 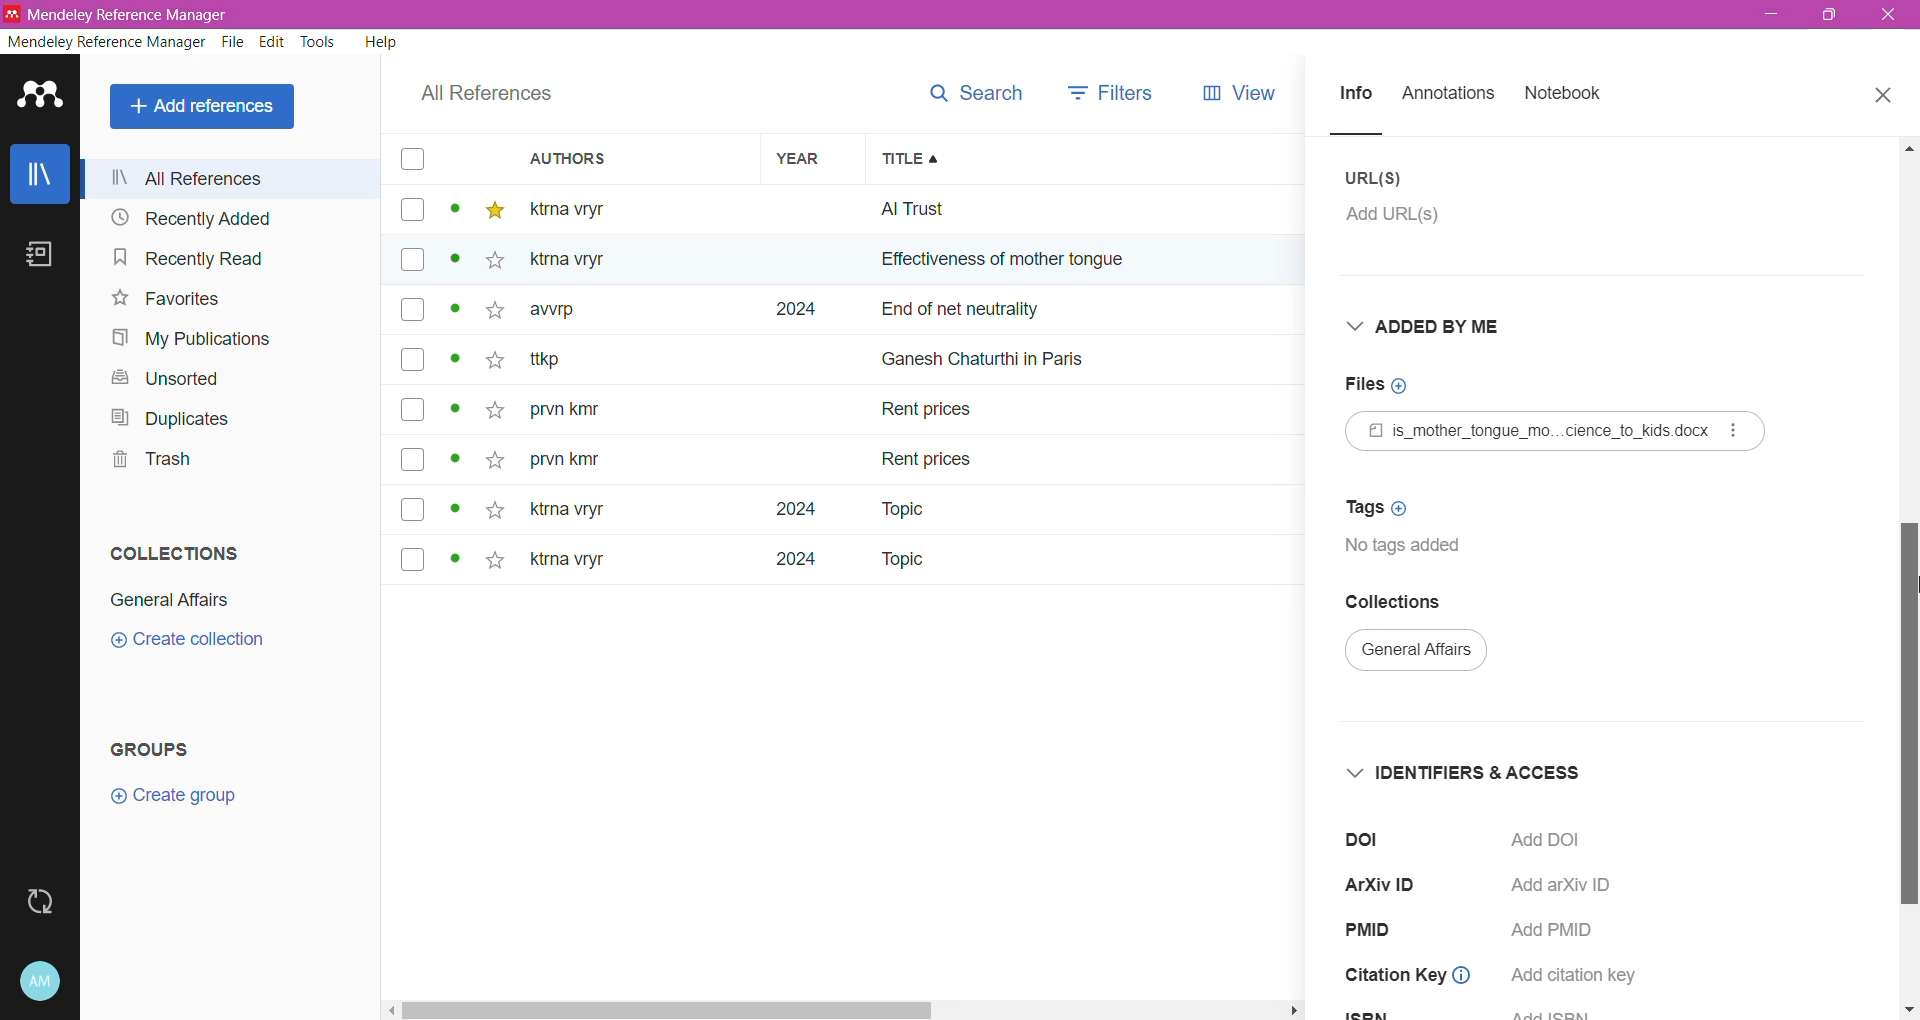 What do you see at coordinates (413, 409) in the screenshot?
I see `box` at bounding box center [413, 409].